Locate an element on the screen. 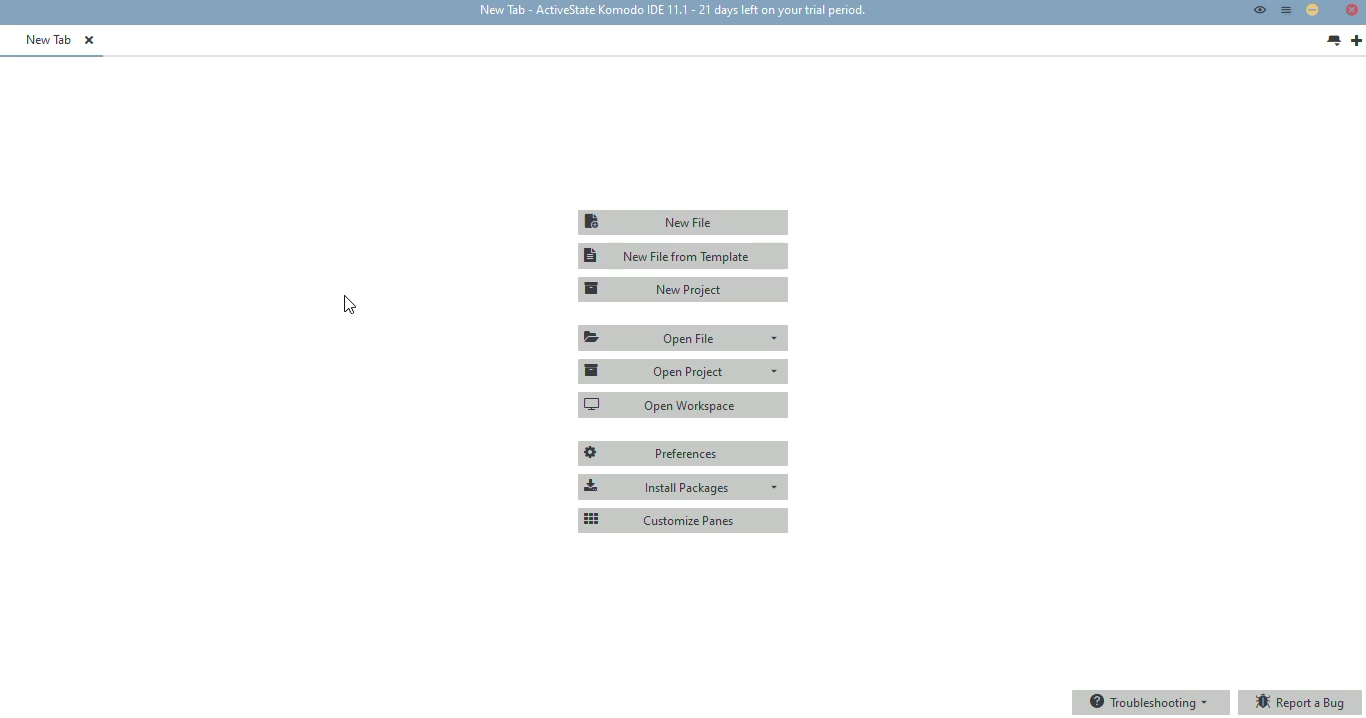 Image resolution: width=1366 pixels, height=718 pixels. troubleshooting is located at coordinates (1152, 703).